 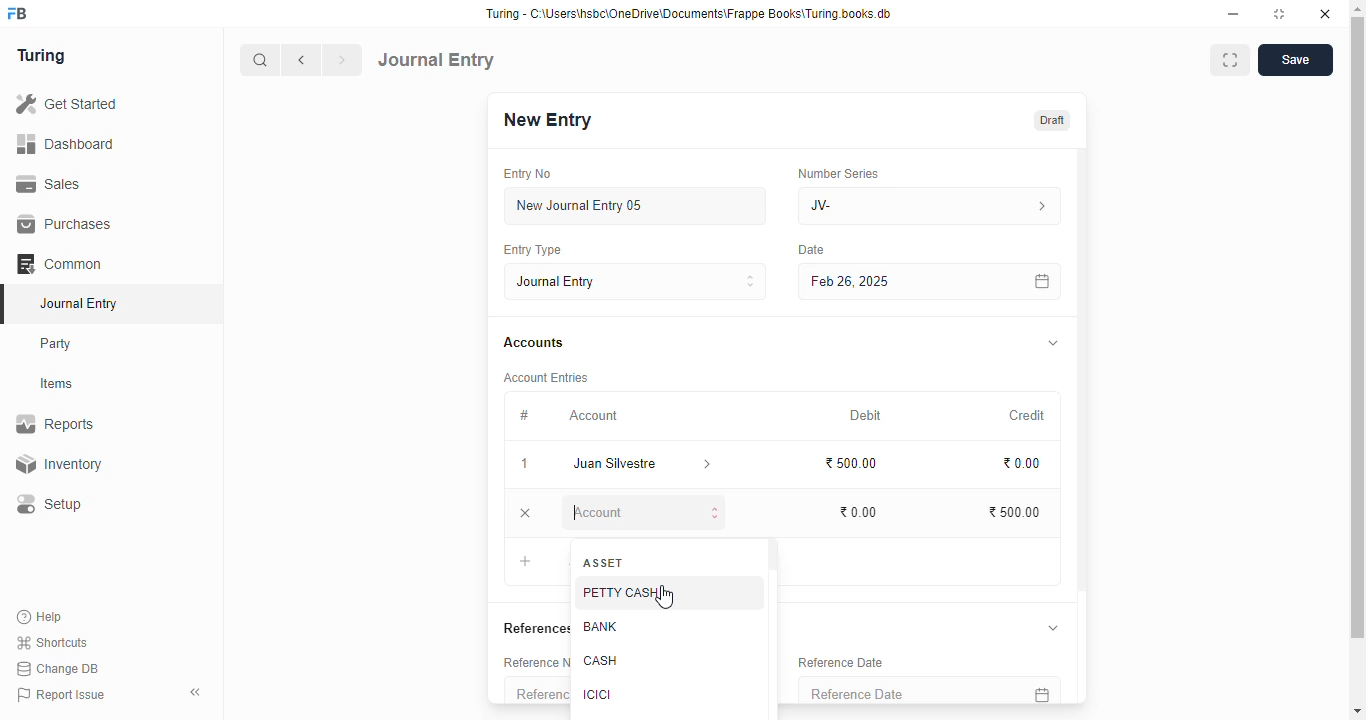 I want to click on toggle expand/collapse, so click(x=1050, y=628).